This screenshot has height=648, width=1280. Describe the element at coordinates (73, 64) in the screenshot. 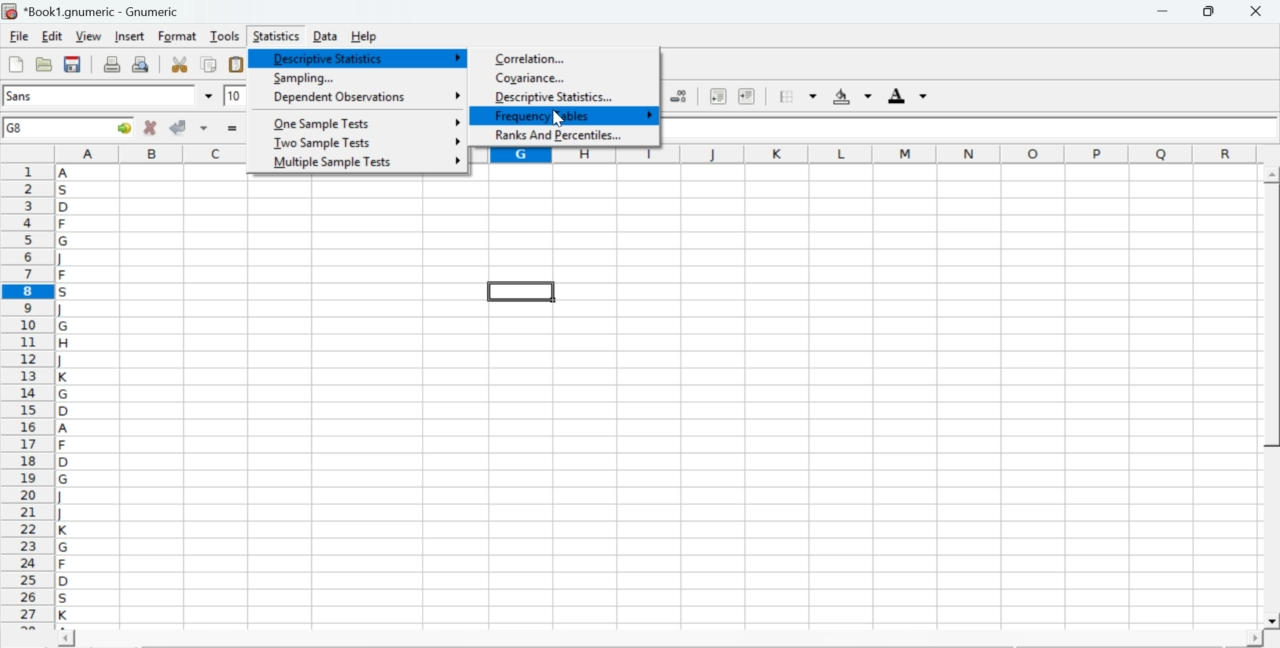

I see `save current workbook` at that location.